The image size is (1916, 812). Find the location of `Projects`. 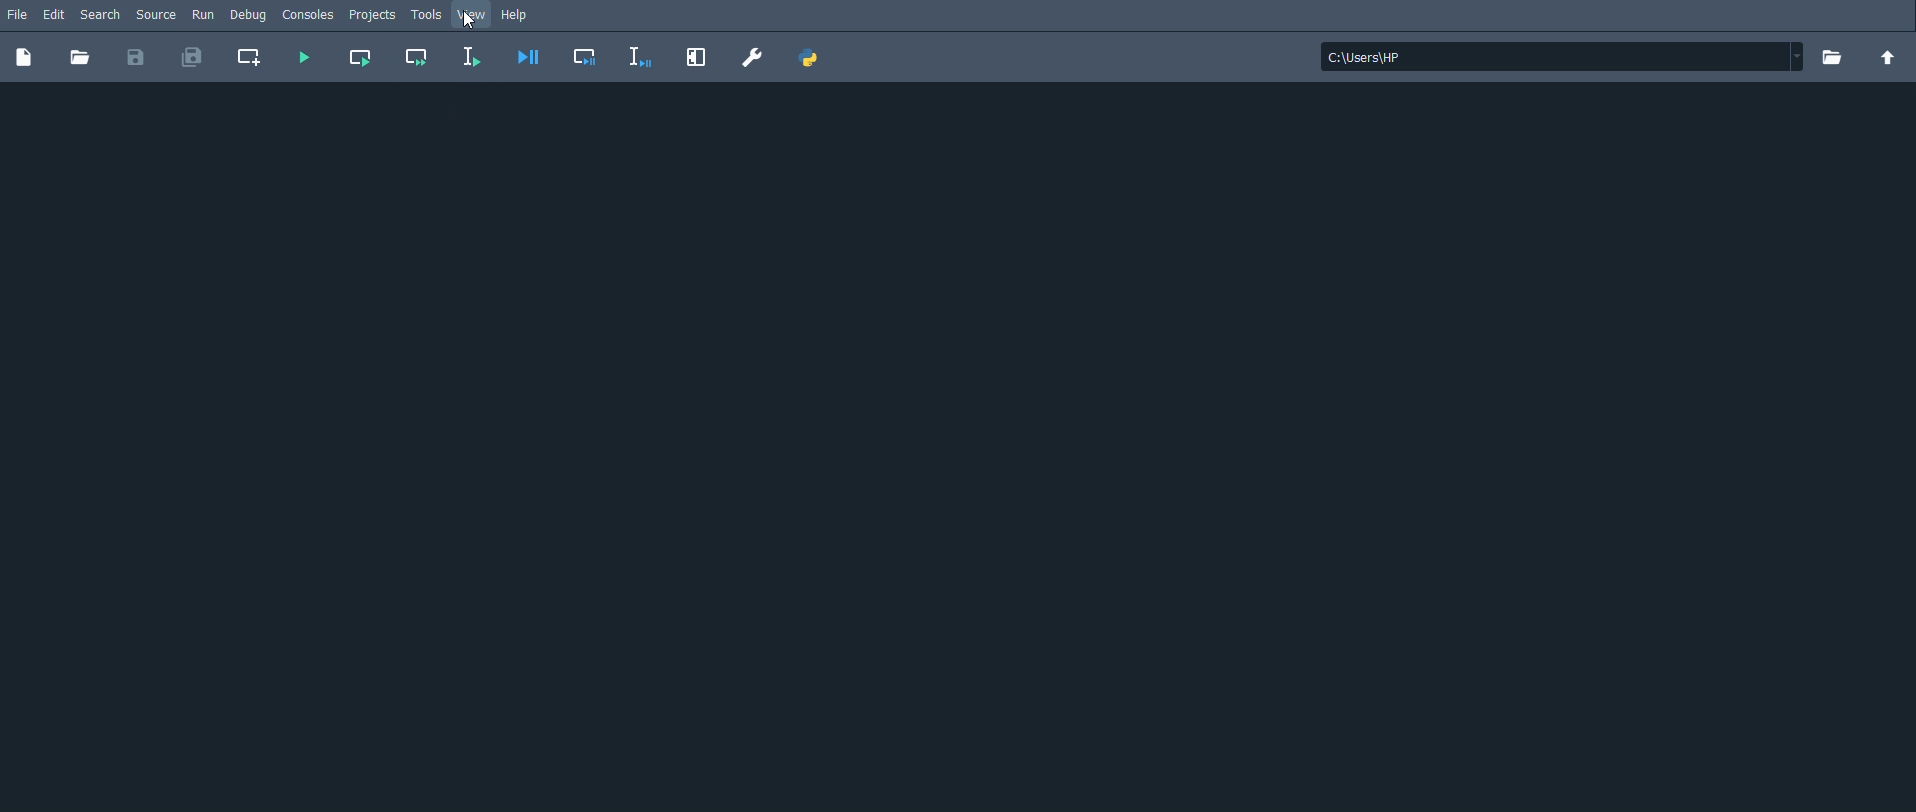

Projects is located at coordinates (374, 16).